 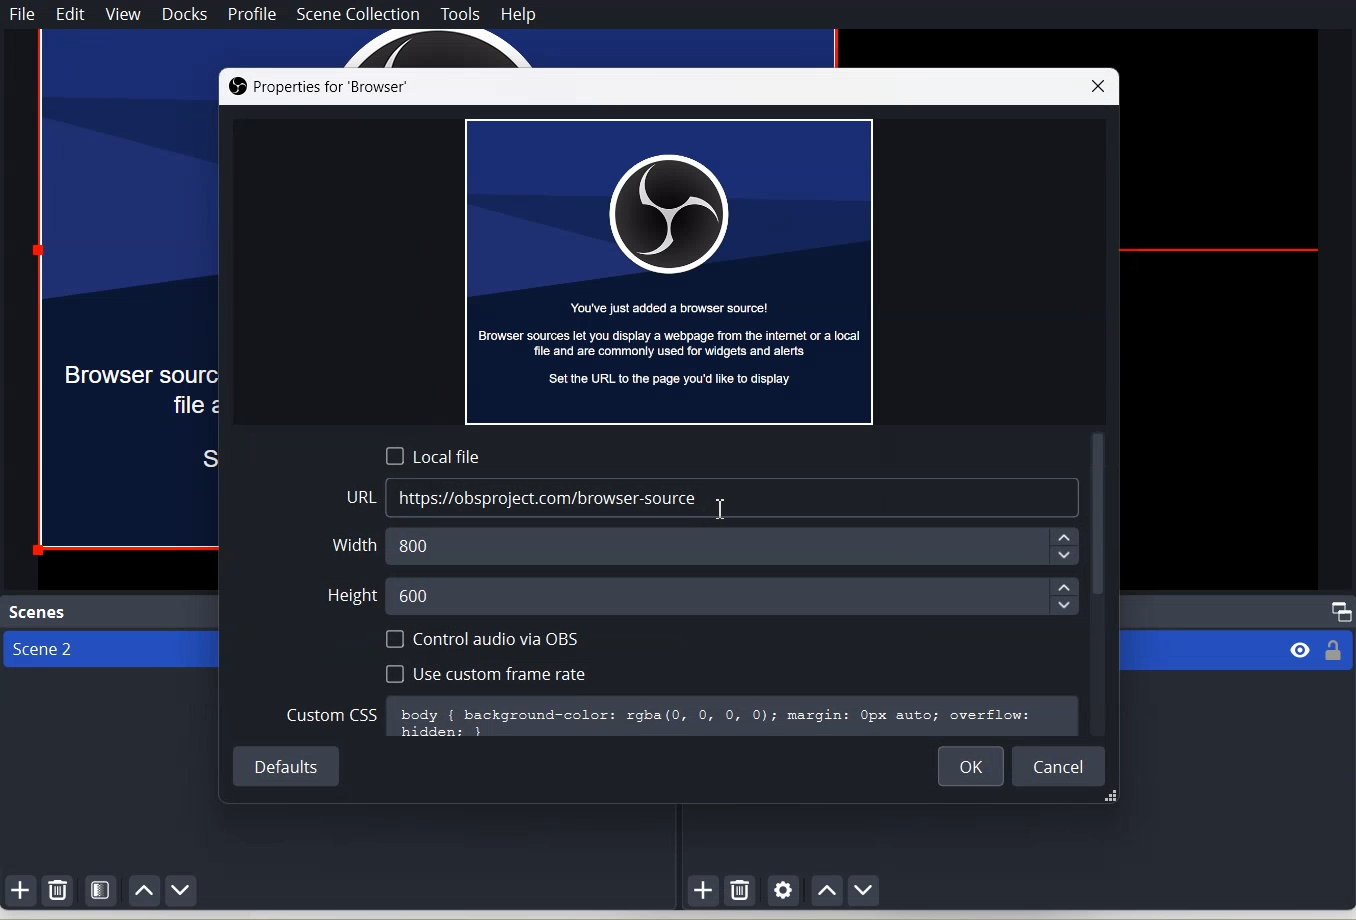 What do you see at coordinates (669, 276) in the screenshot?
I see `You've just added a browser source!
Browser sources let you display a webpage from the internet or a local
fle and are commonly used for widgets and alerts
Set the URL to the page you'd lke to display` at bounding box center [669, 276].